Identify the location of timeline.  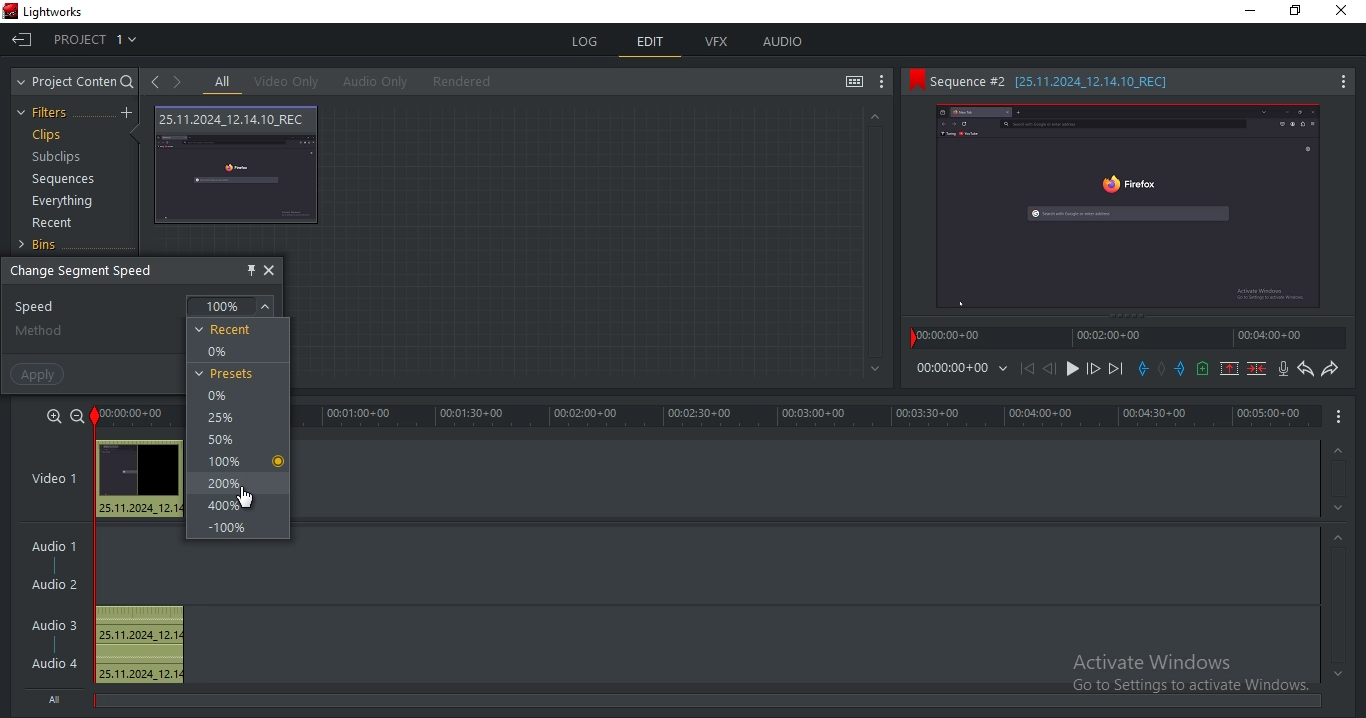
(1130, 341).